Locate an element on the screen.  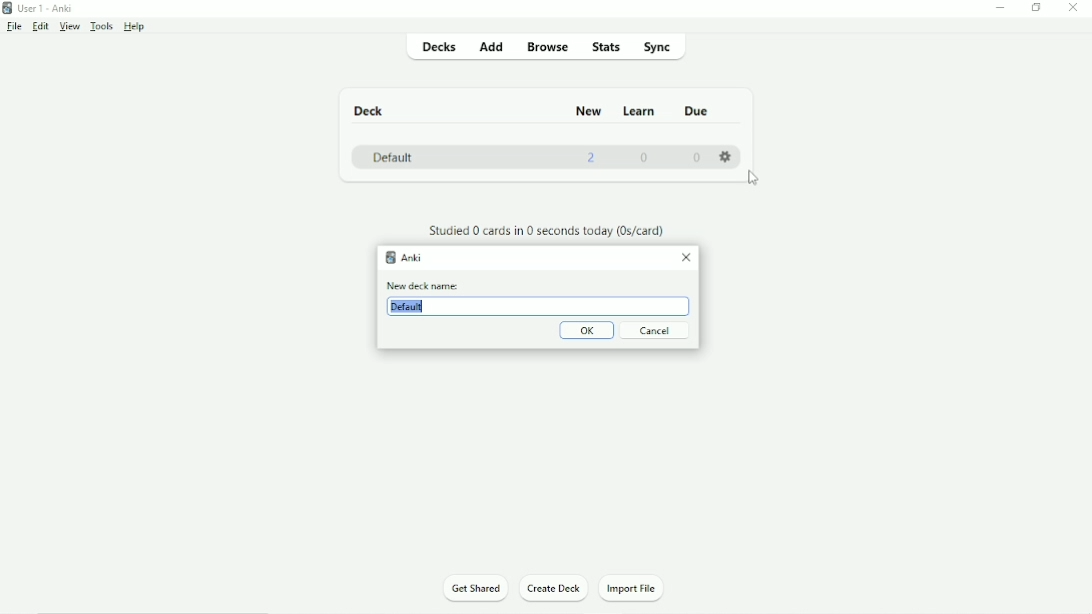
0 is located at coordinates (646, 158).